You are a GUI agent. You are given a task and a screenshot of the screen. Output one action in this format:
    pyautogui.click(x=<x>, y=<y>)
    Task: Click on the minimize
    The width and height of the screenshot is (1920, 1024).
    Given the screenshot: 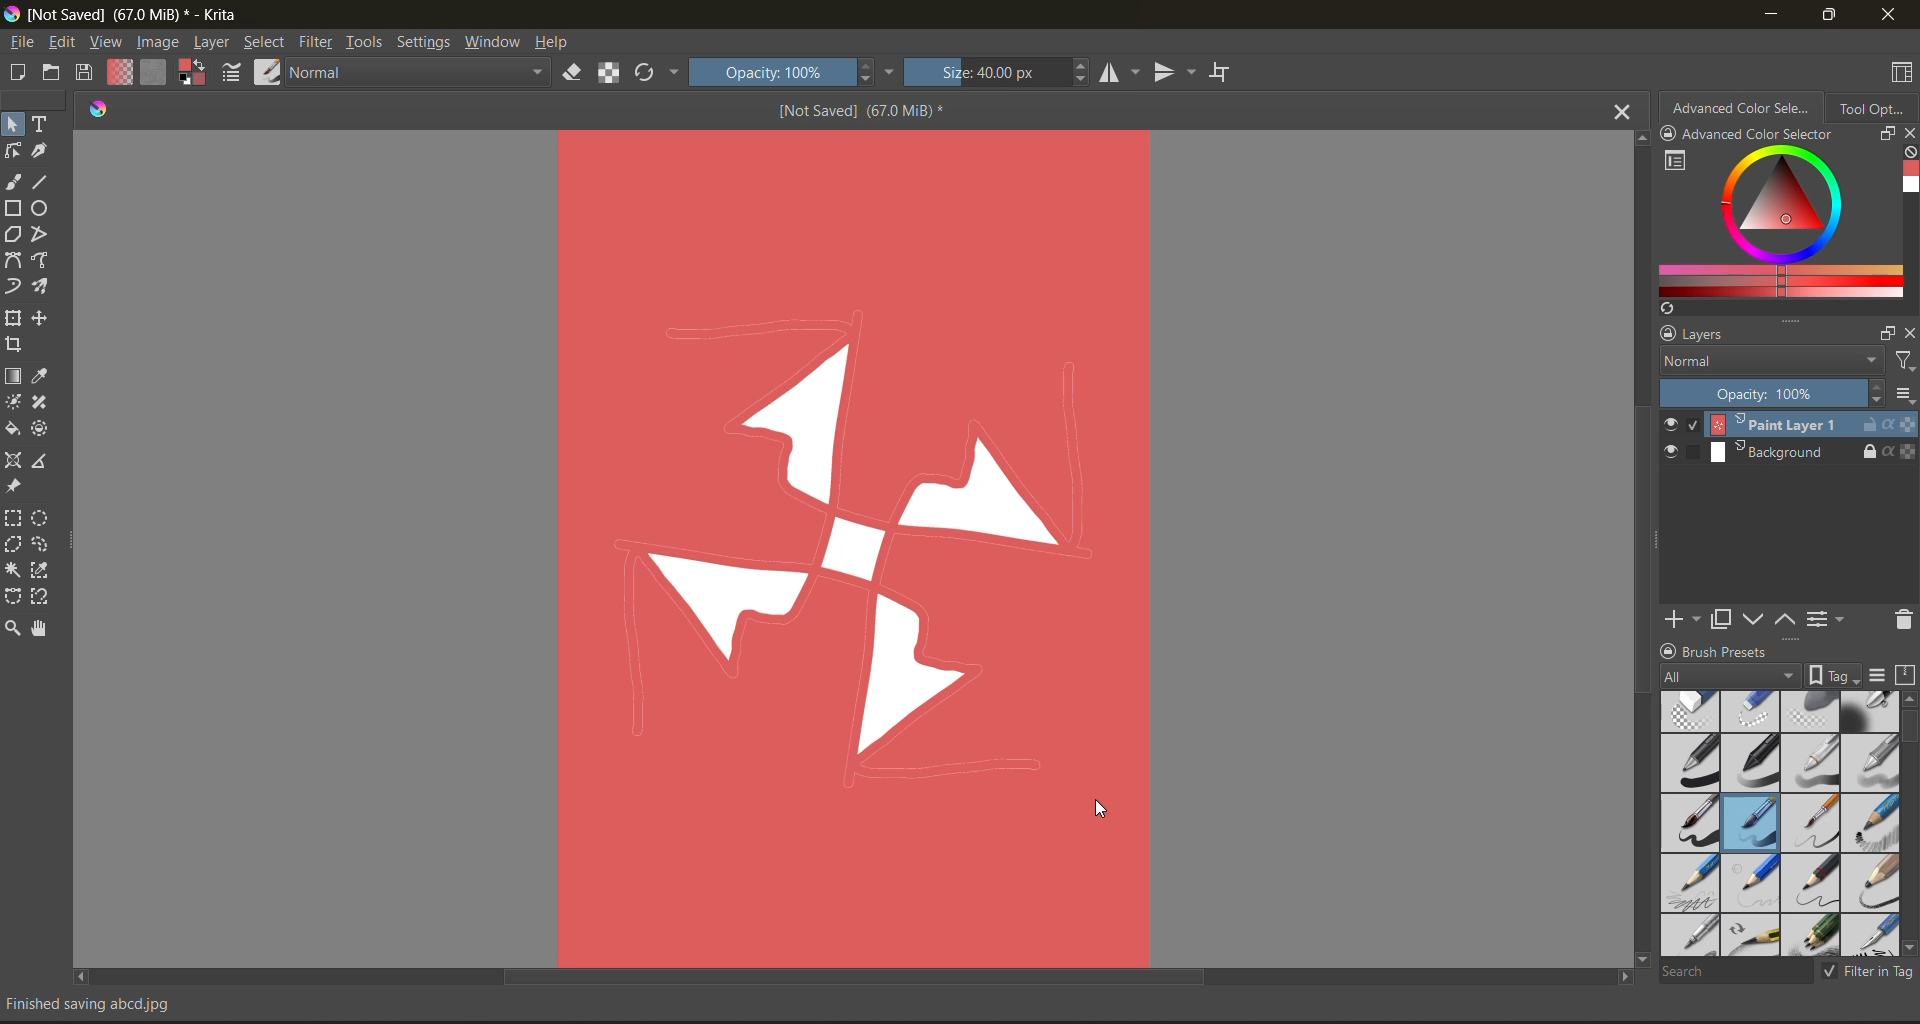 What is the action you would take?
    pyautogui.click(x=1773, y=18)
    